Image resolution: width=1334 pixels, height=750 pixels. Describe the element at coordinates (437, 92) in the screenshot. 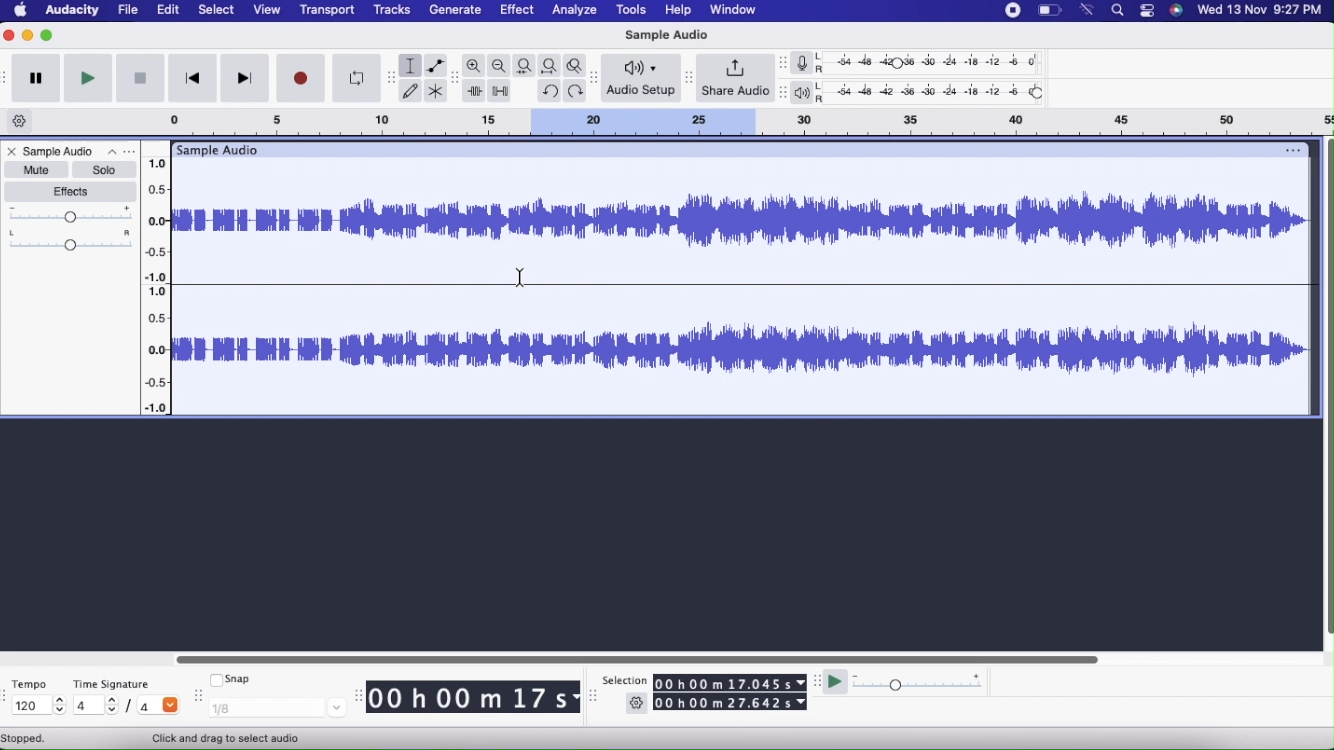

I see `Multi-tool` at that location.